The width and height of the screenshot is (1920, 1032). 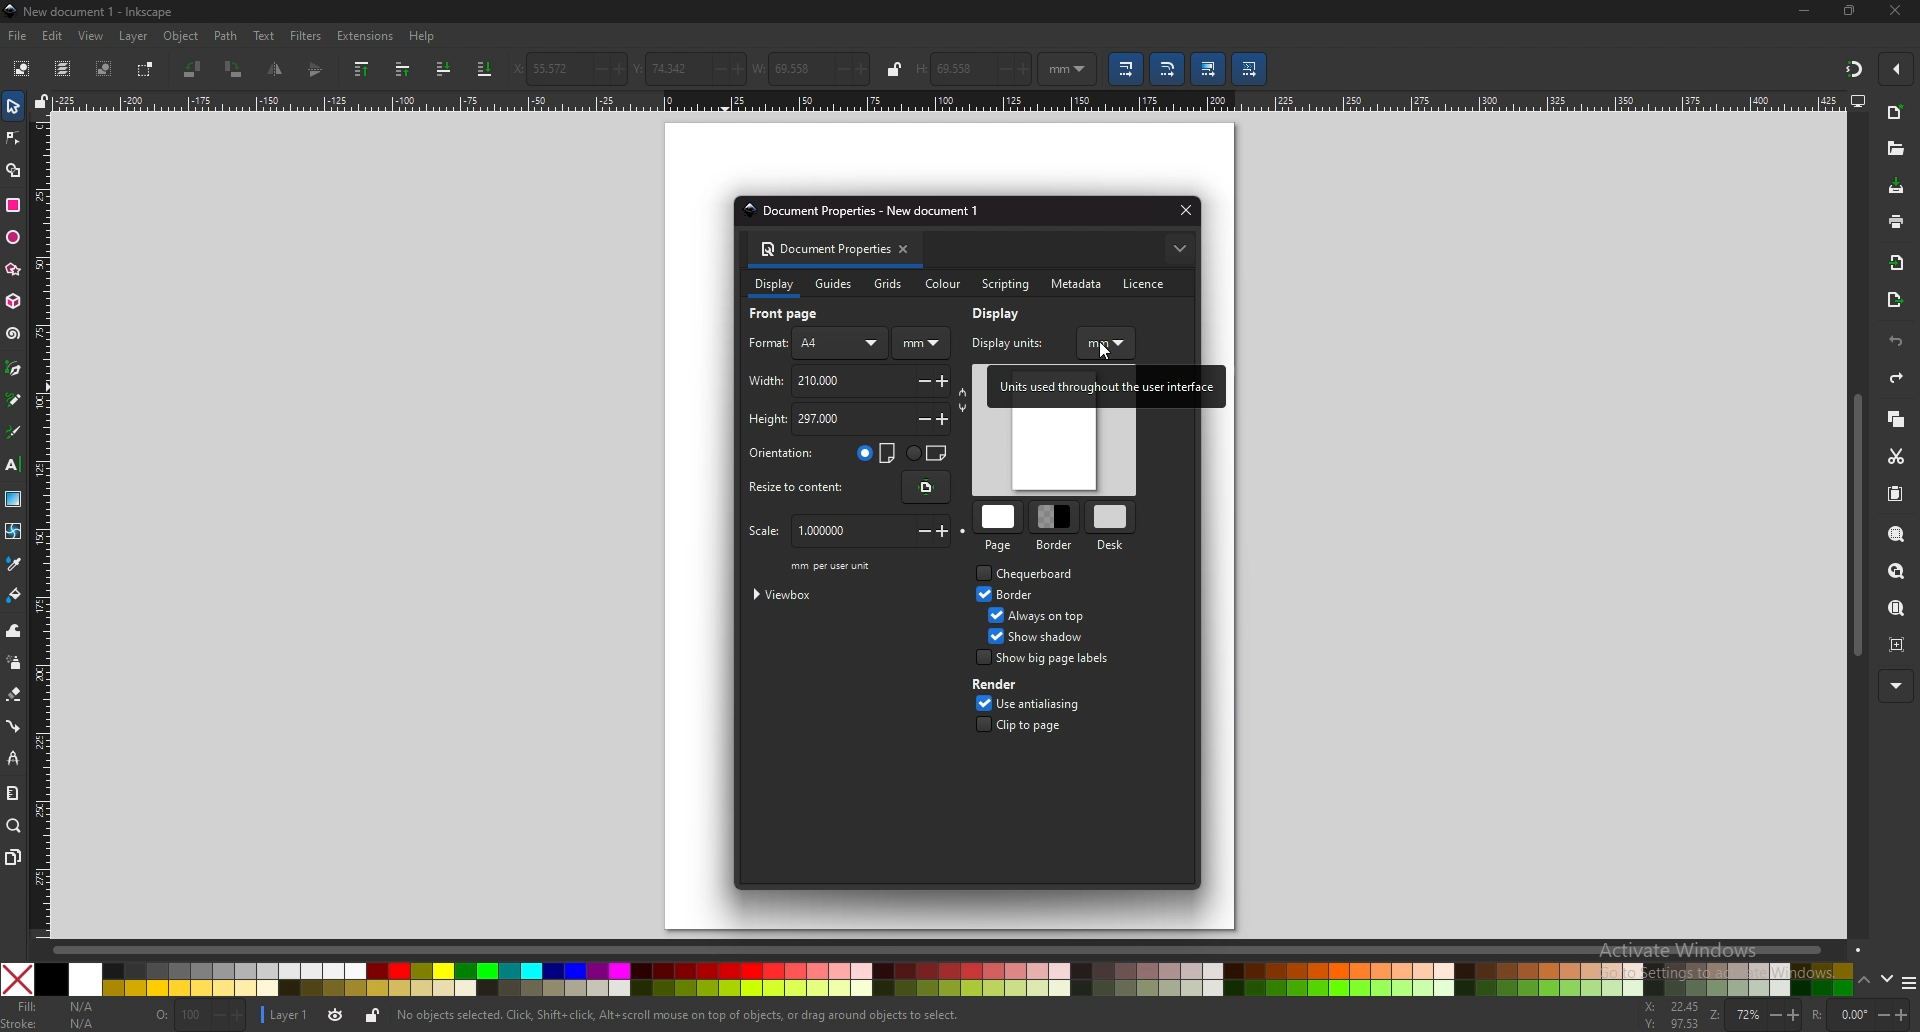 I want to click on redo, so click(x=1897, y=378).